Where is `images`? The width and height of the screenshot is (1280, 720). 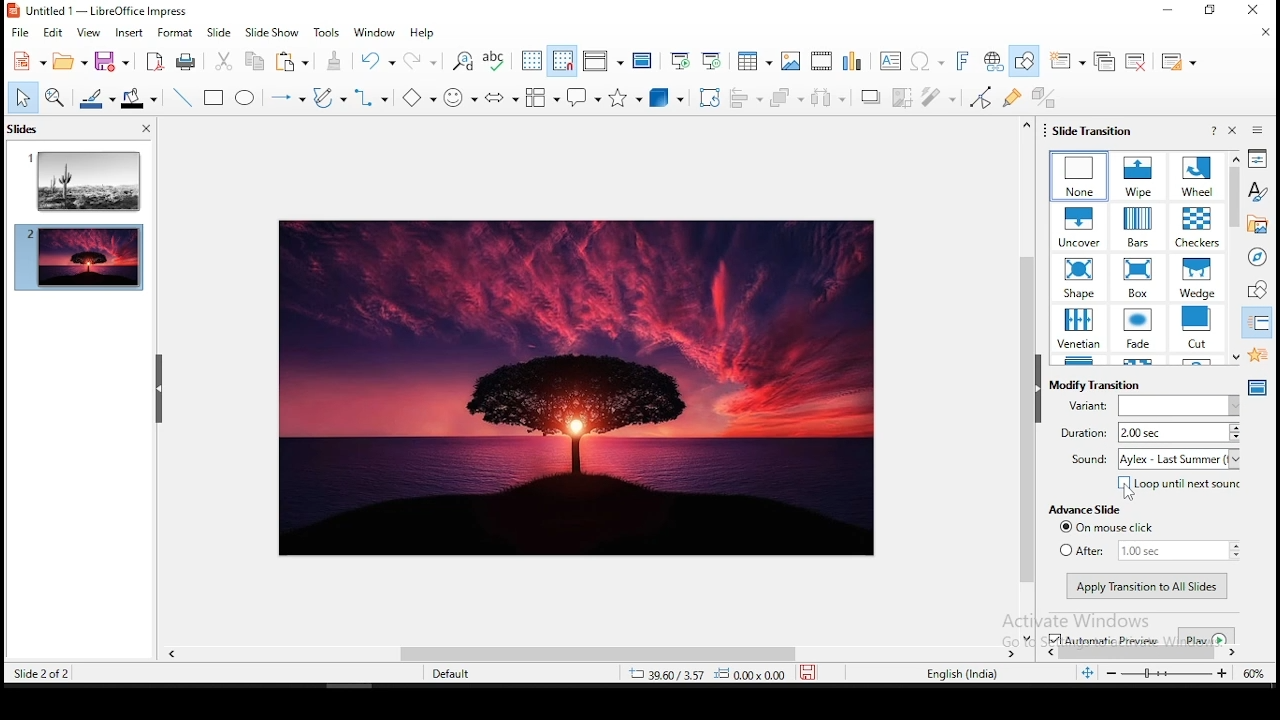
images is located at coordinates (791, 60).